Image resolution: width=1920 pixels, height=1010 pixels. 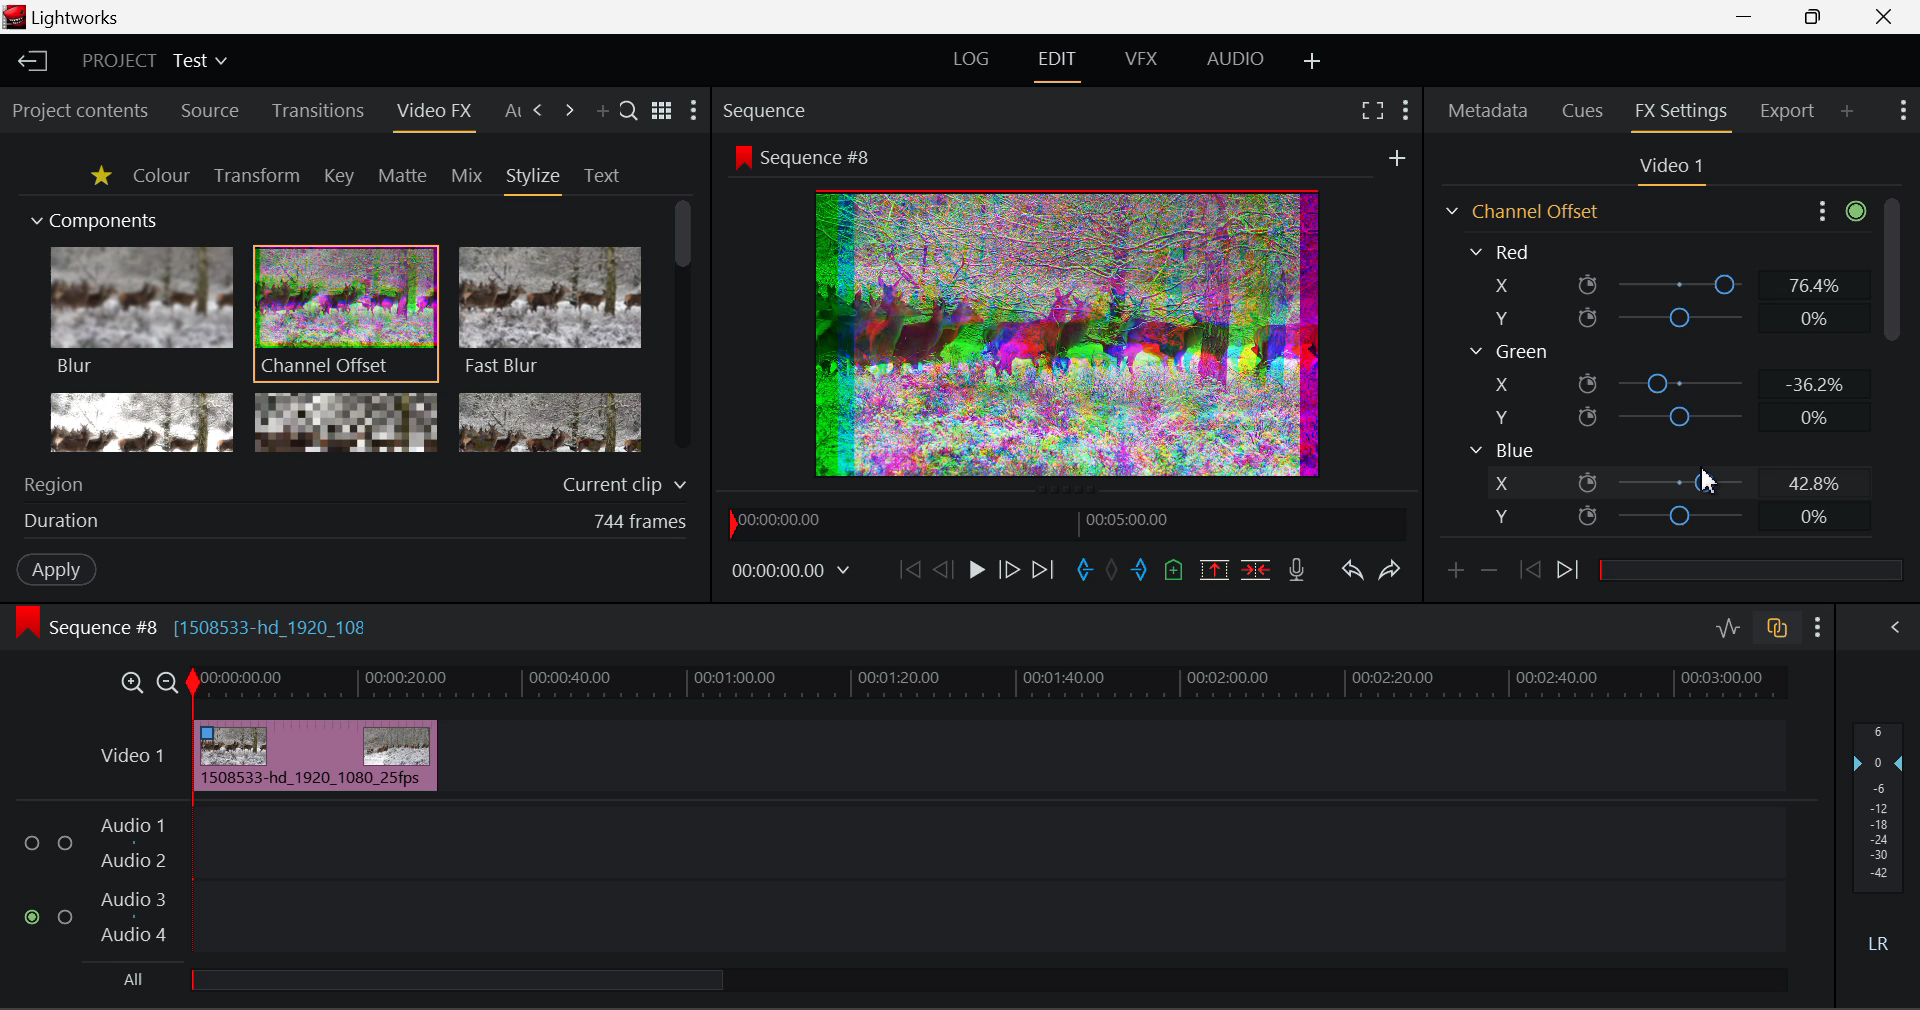 What do you see at coordinates (1391, 574) in the screenshot?
I see `Redo` at bounding box center [1391, 574].